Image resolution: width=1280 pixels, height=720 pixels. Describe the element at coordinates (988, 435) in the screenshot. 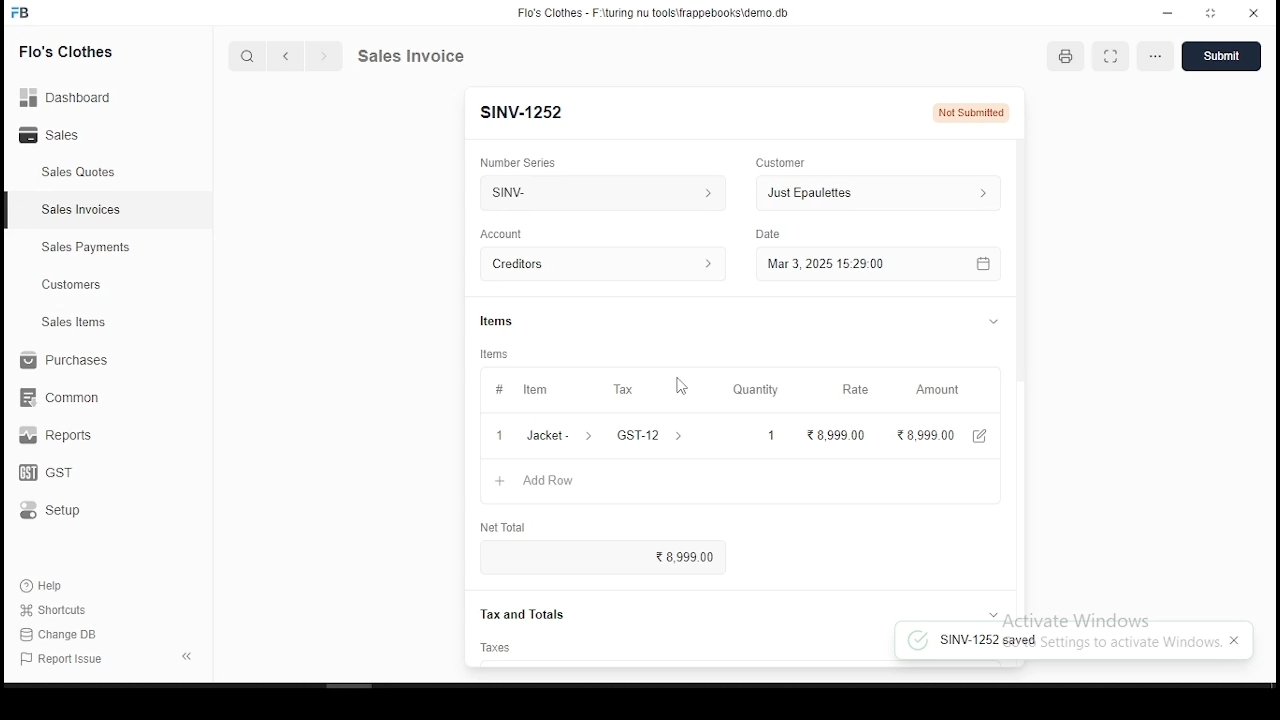

I see `edit` at that location.